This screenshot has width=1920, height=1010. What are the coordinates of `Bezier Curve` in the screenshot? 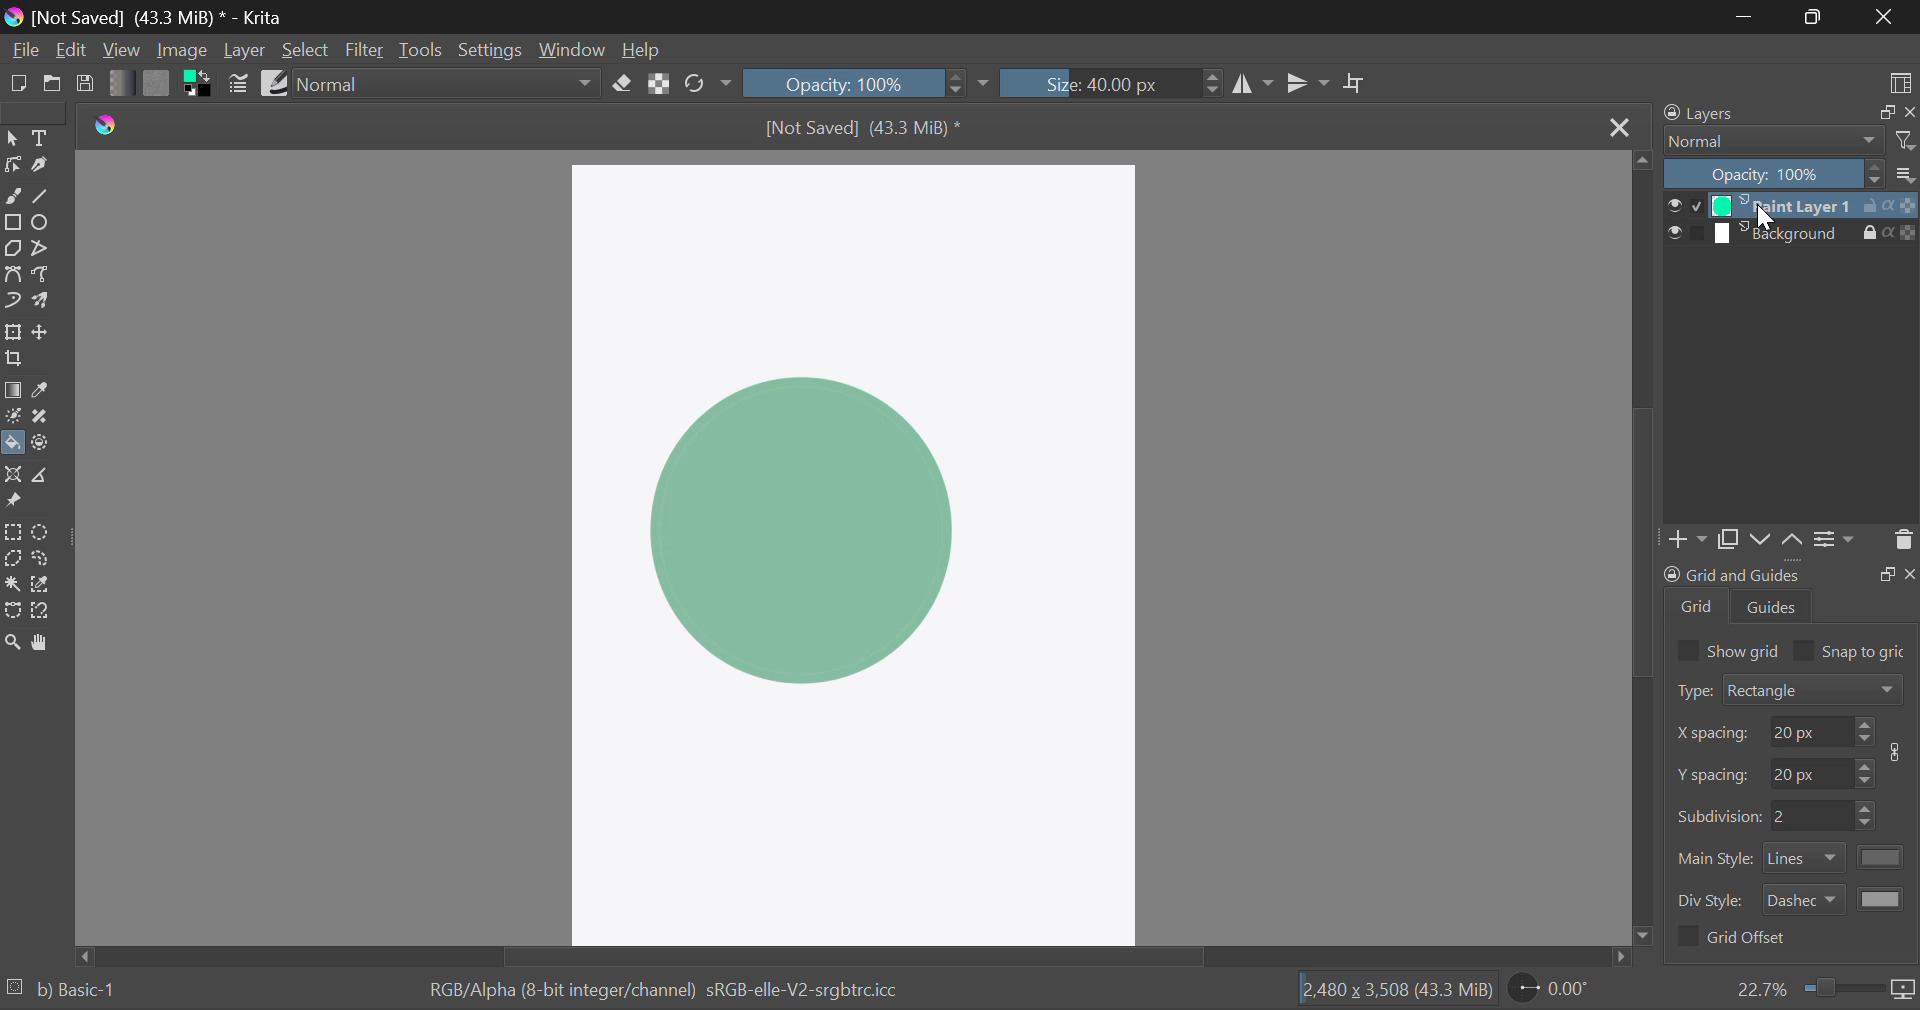 It's located at (13, 273).